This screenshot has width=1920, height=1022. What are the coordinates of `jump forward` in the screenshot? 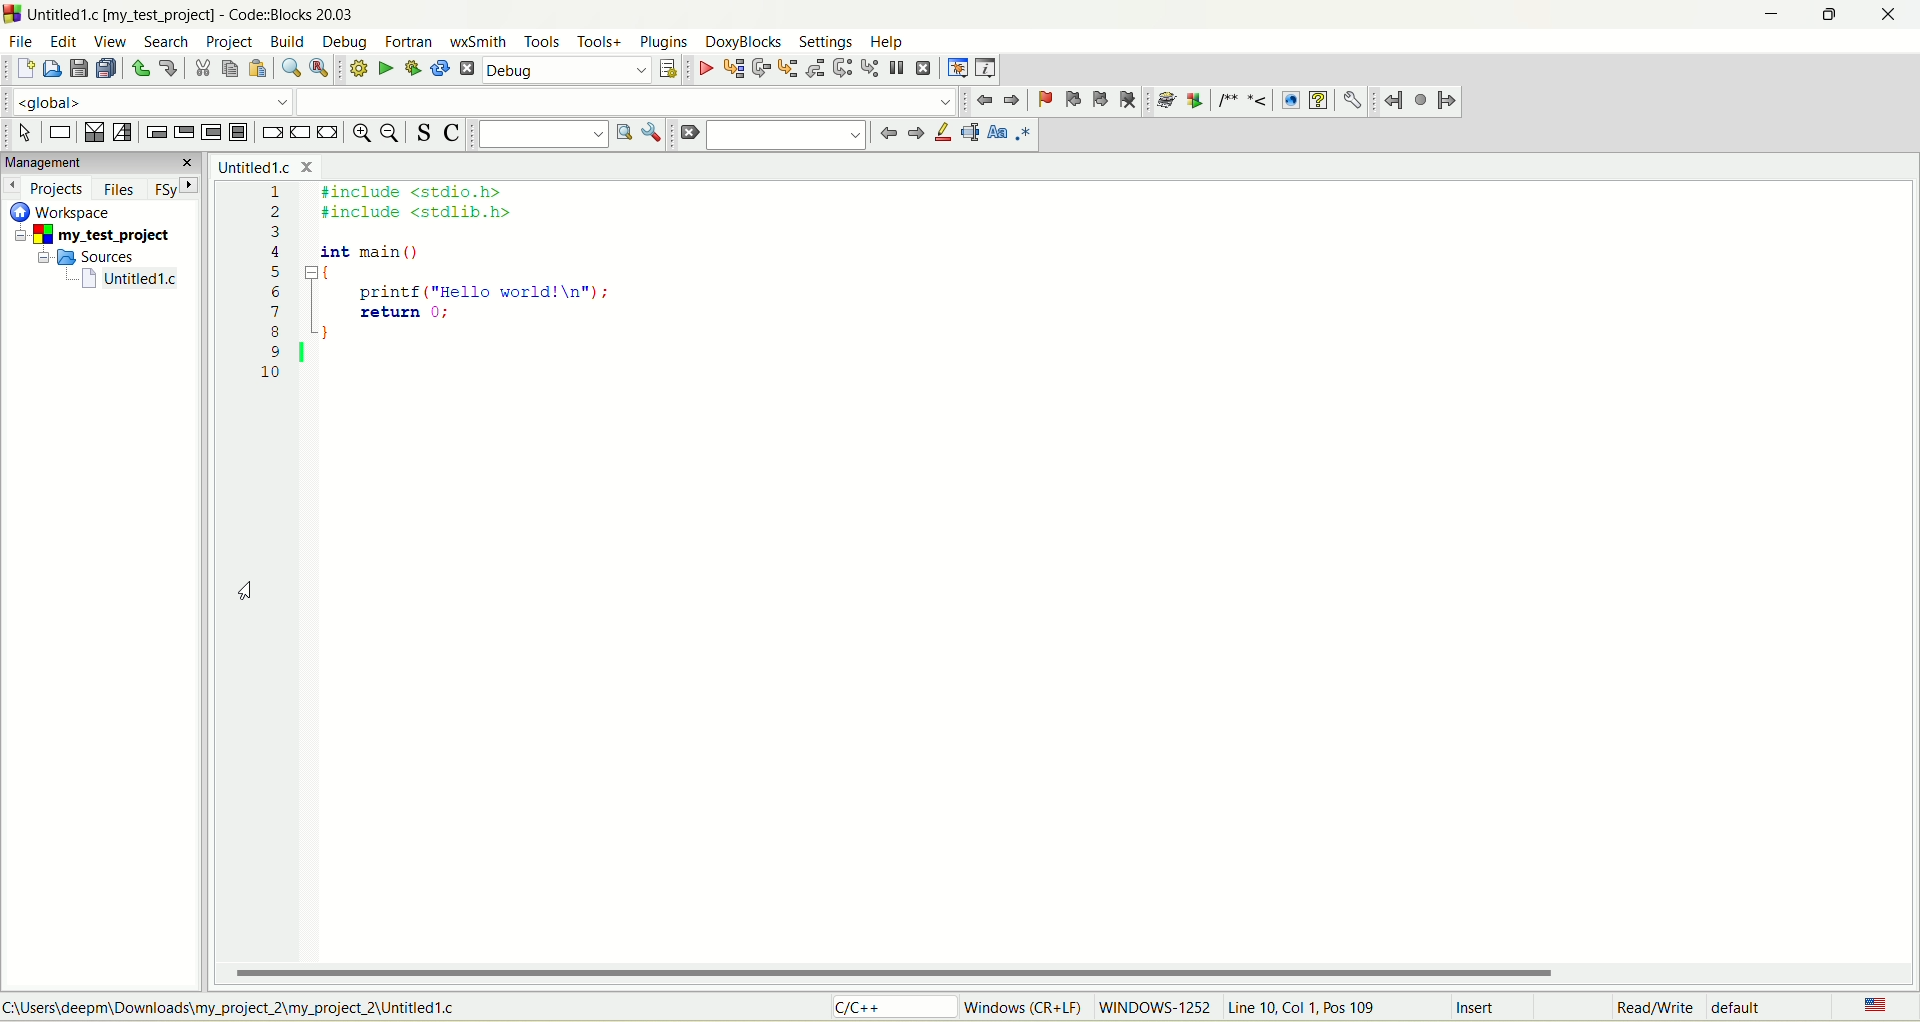 It's located at (1446, 101).